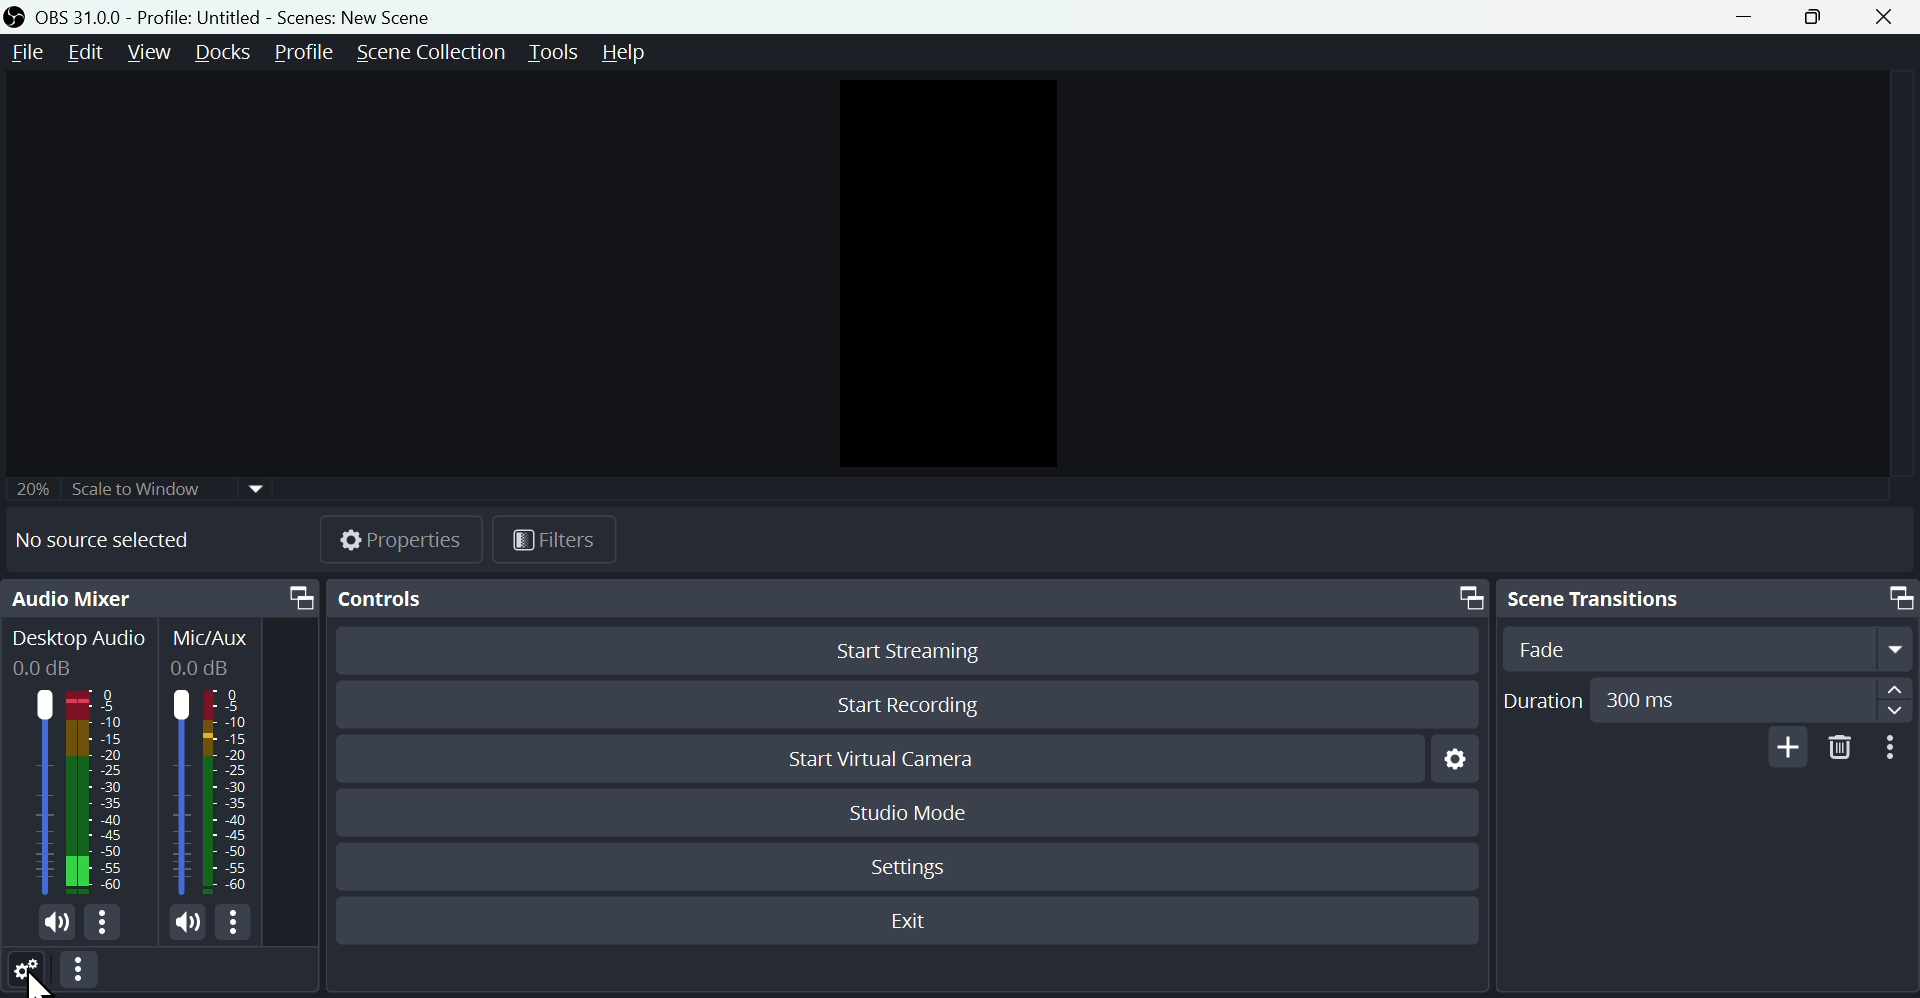 The image size is (1920, 998). What do you see at coordinates (1704, 702) in the screenshot?
I see `Duration` at bounding box center [1704, 702].